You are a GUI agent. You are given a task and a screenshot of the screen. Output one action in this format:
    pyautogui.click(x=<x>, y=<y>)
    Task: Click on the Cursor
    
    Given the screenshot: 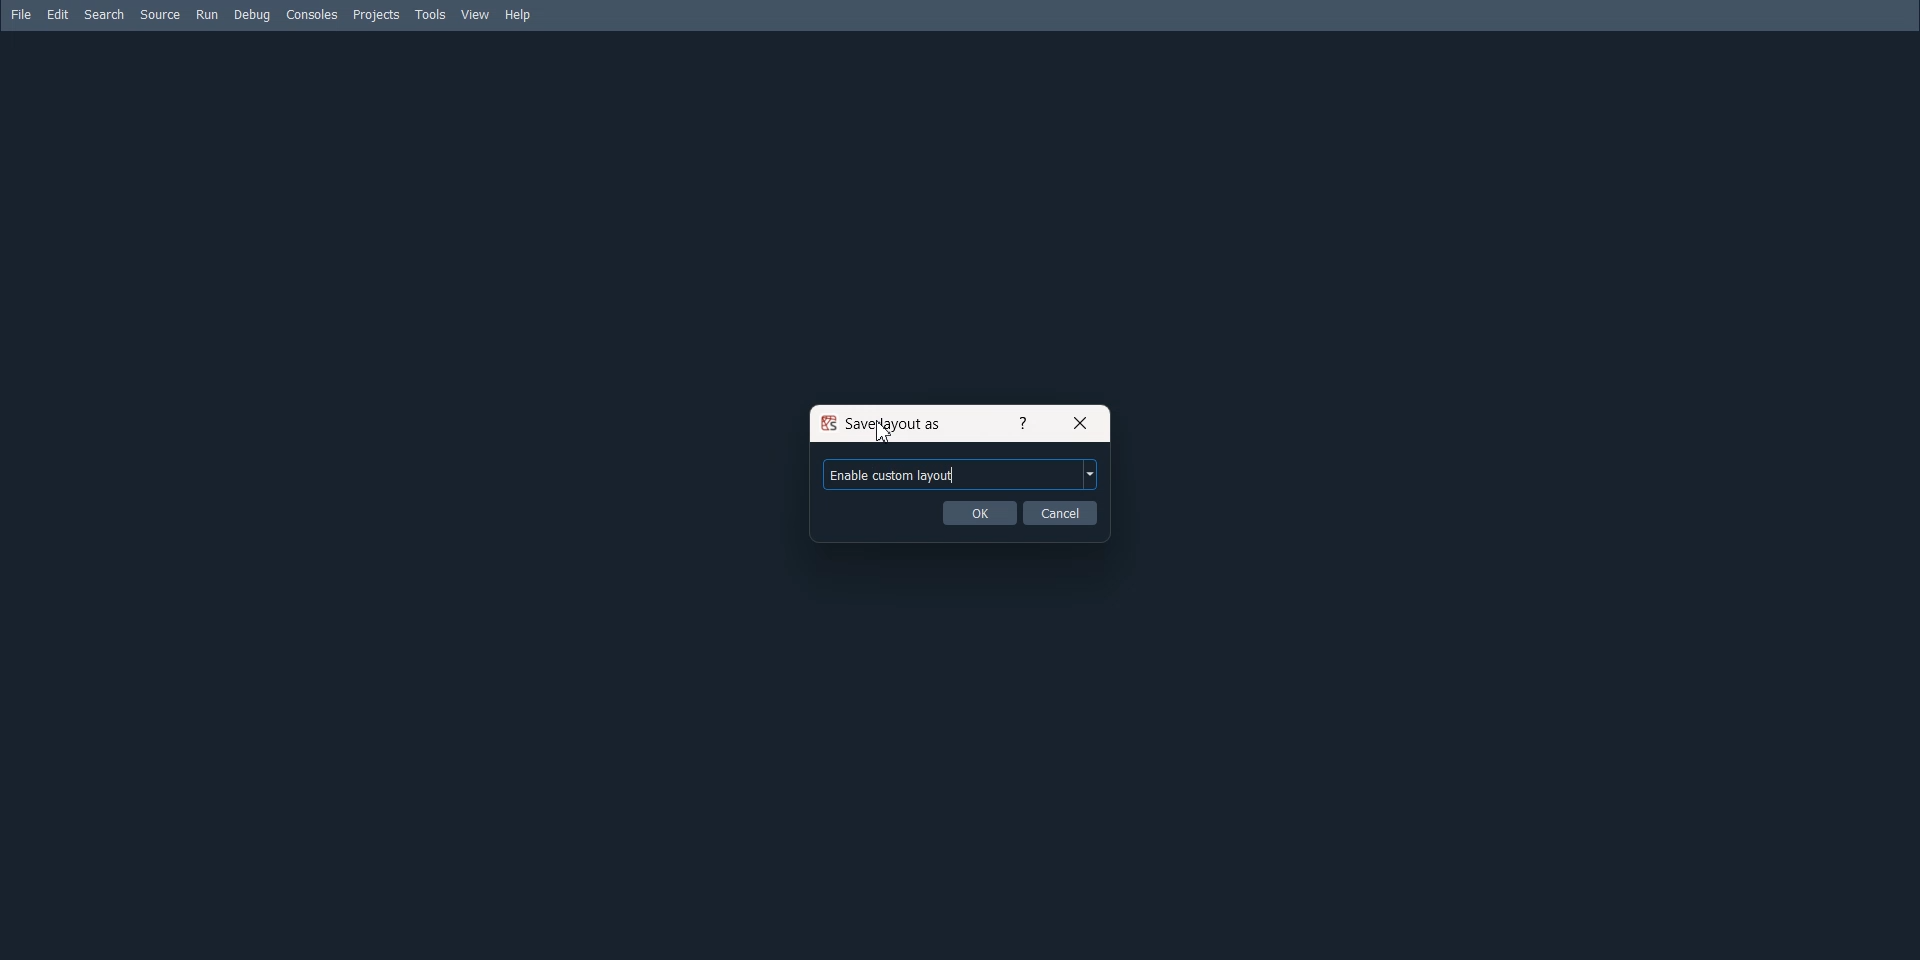 What is the action you would take?
    pyautogui.click(x=886, y=431)
    